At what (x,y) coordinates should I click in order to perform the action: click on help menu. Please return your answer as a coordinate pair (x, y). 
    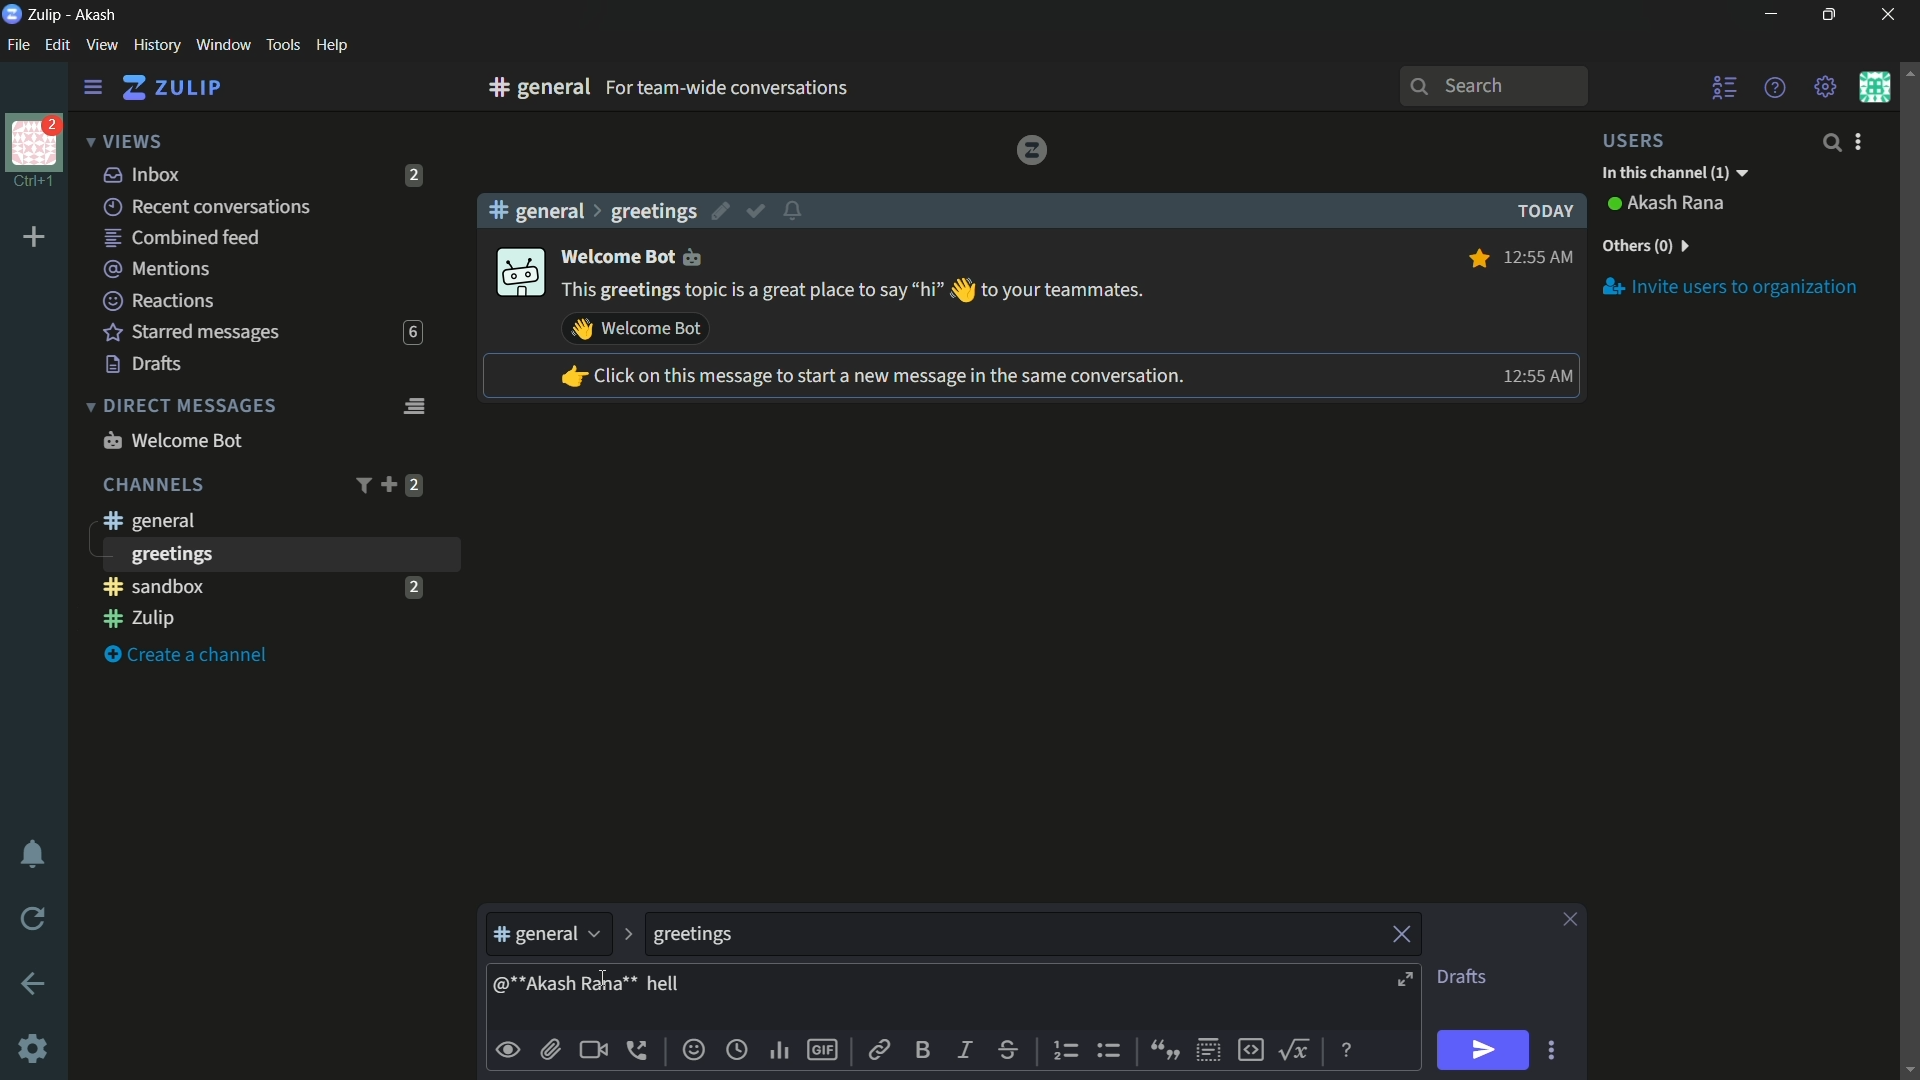
    Looking at the image, I should click on (1773, 87).